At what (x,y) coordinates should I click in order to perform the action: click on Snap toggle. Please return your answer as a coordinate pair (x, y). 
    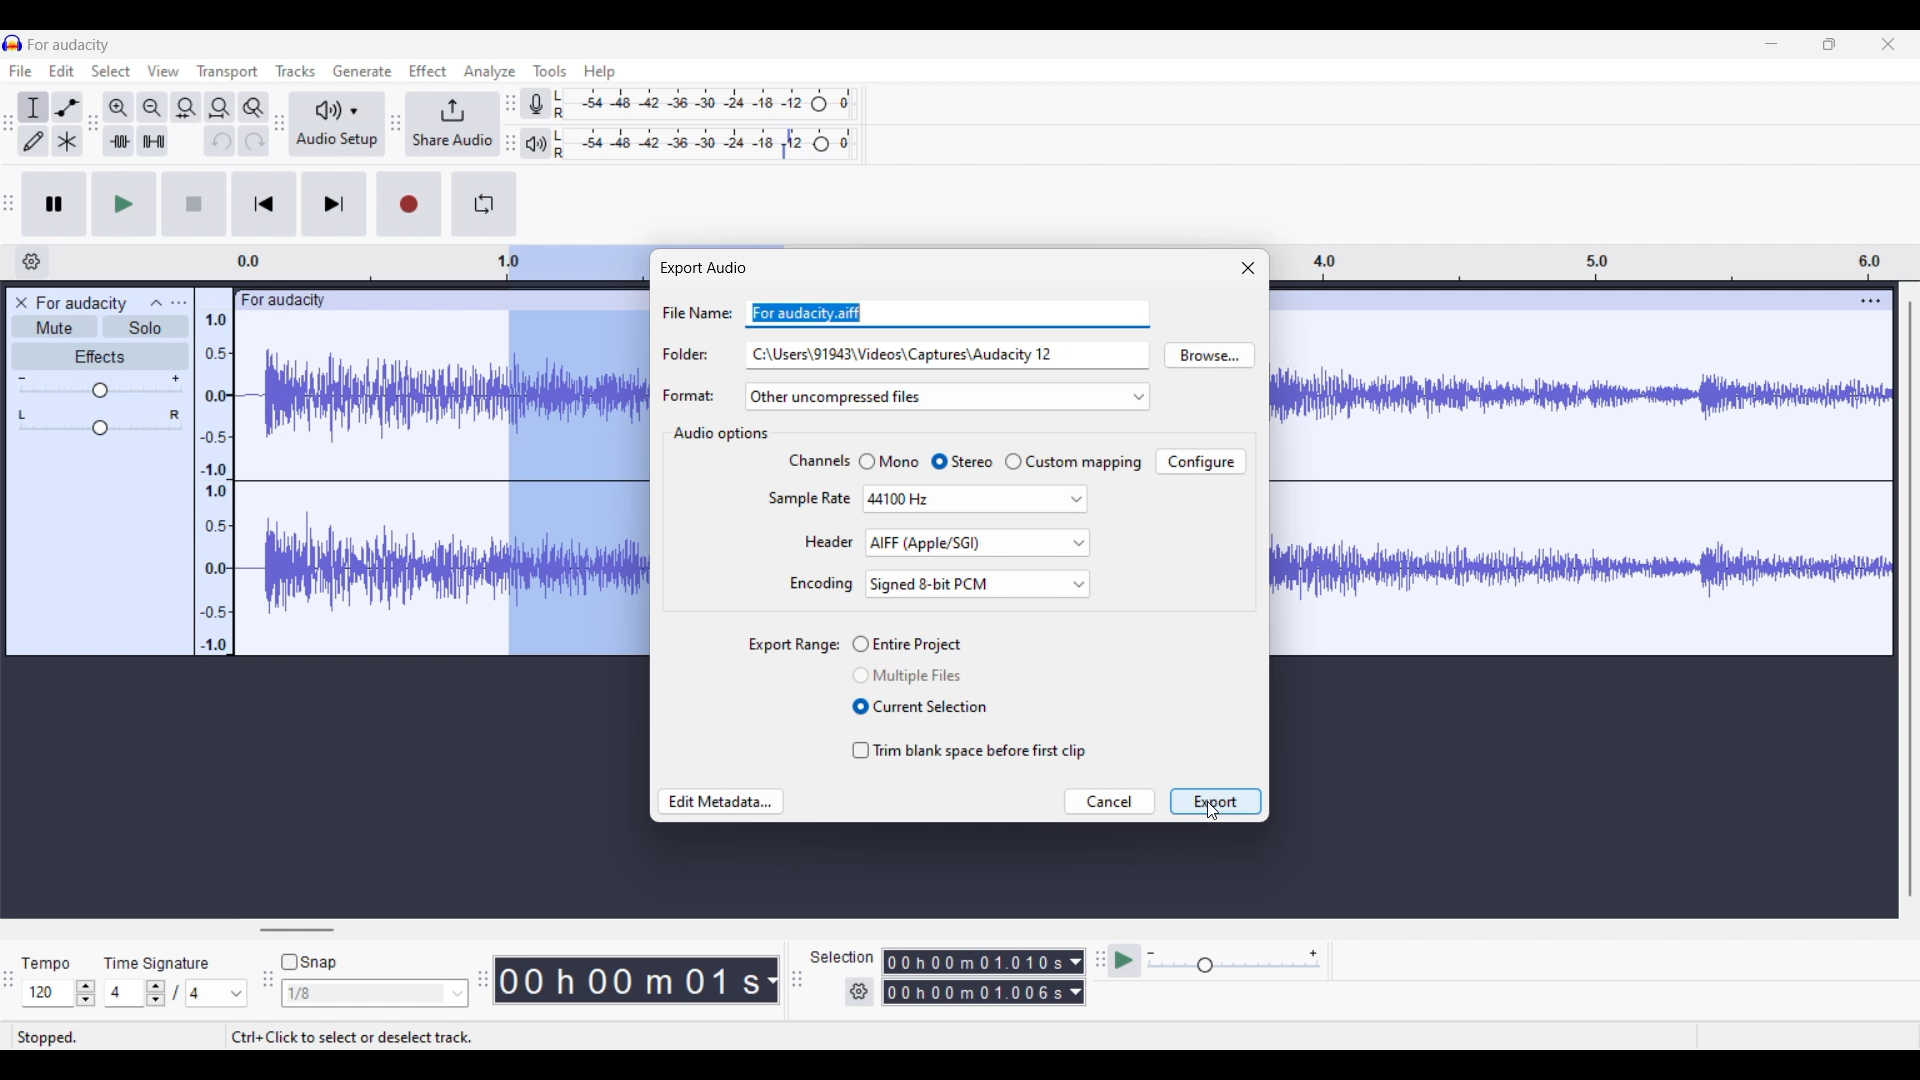
    Looking at the image, I should click on (308, 962).